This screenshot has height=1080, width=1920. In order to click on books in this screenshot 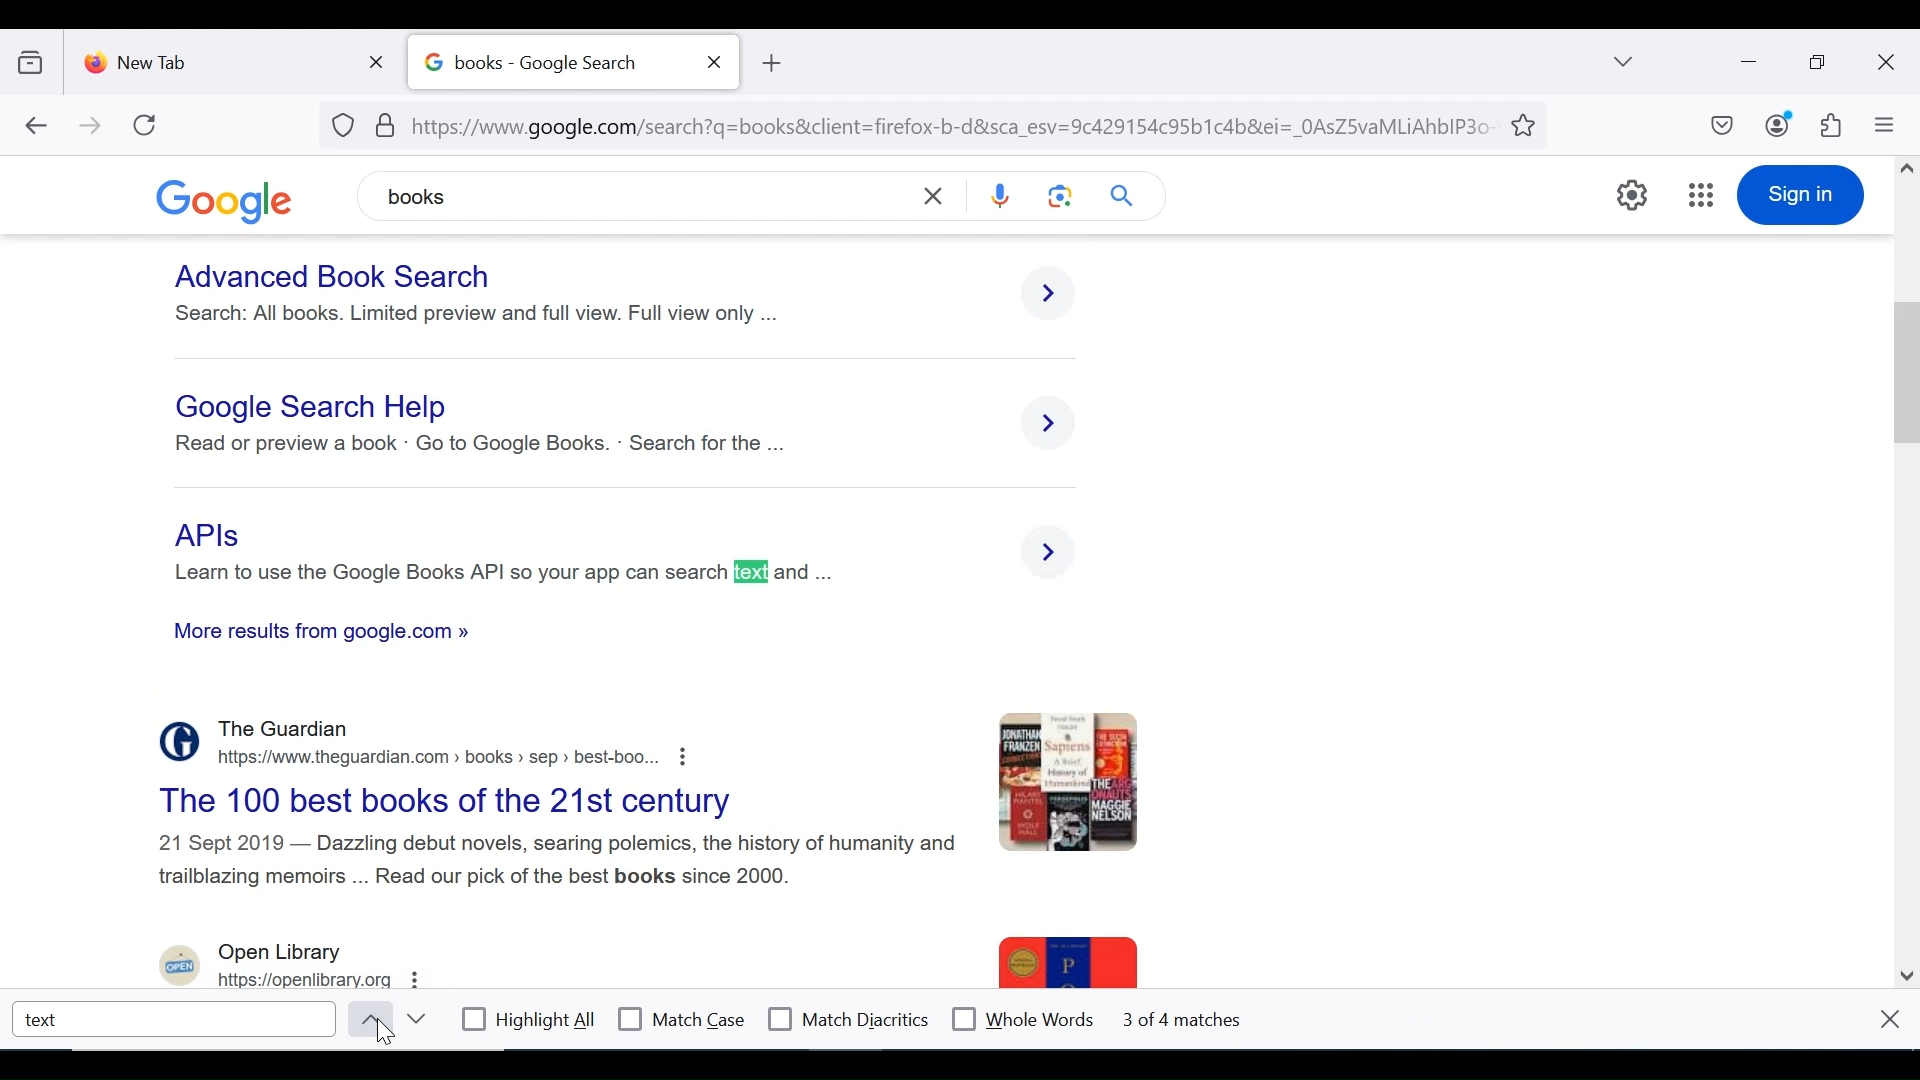, I will do `click(537, 194)`.